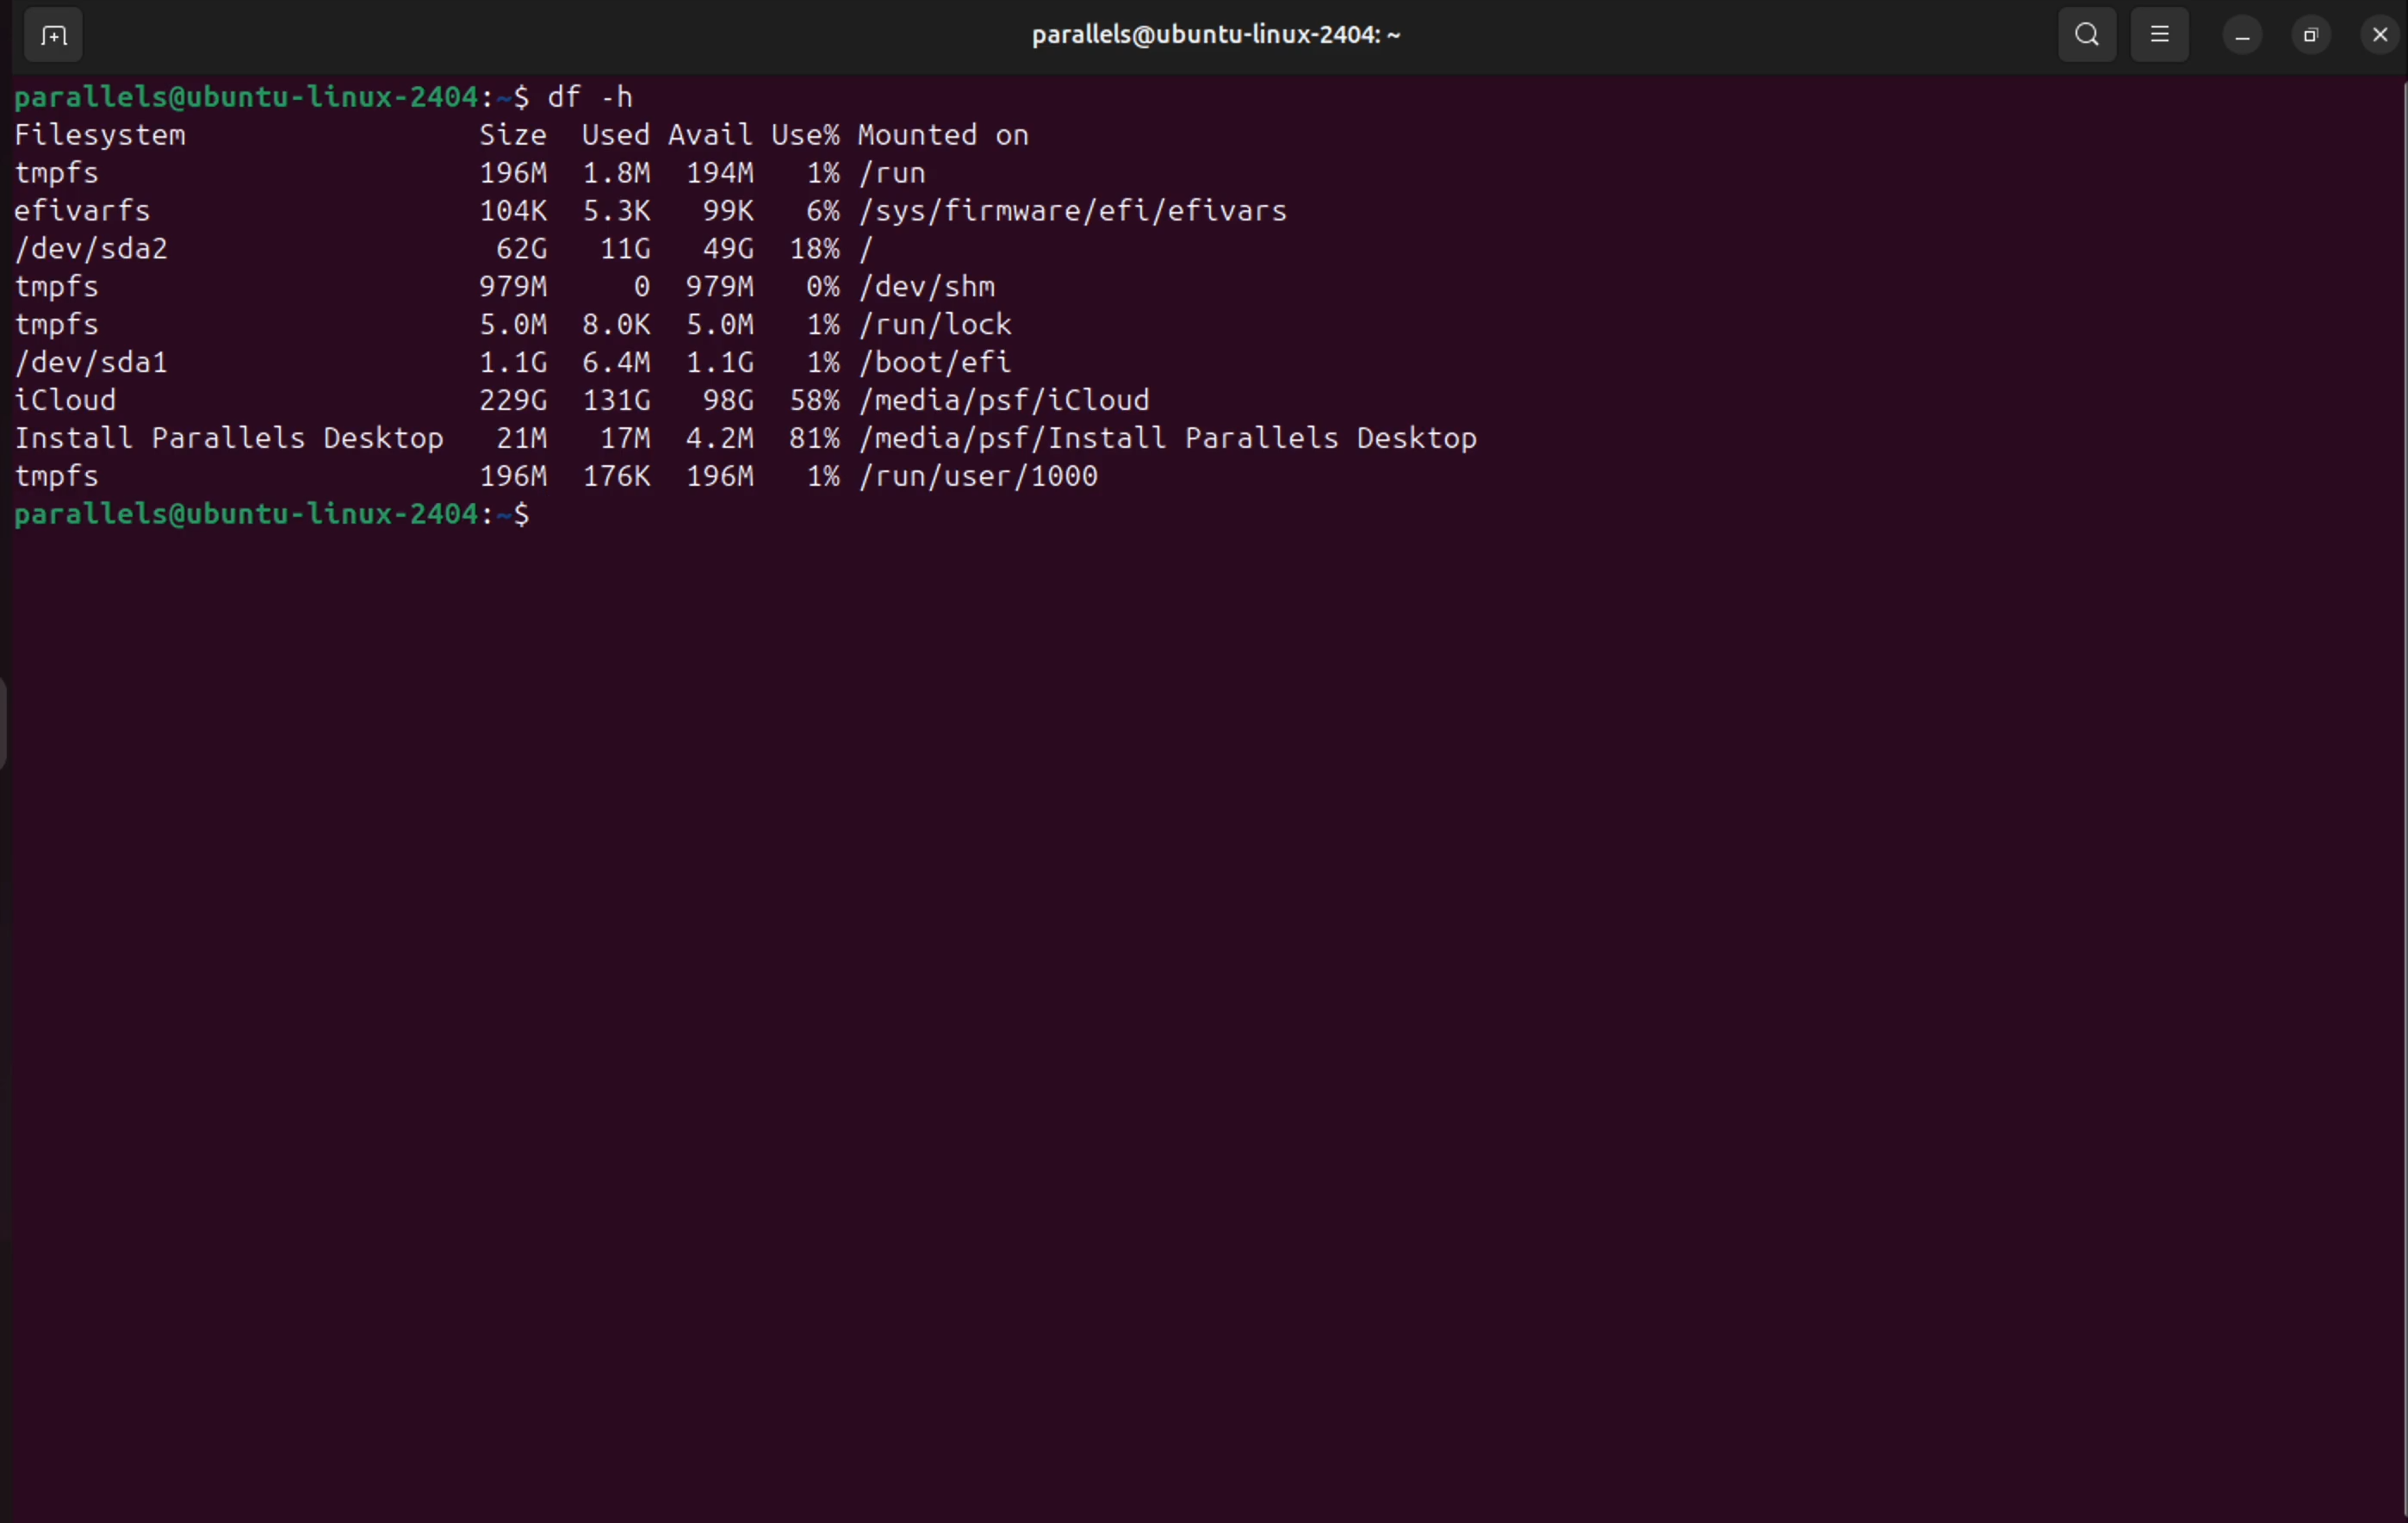  Describe the element at coordinates (523, 285) in the screenshot. I see `979M` at that location.